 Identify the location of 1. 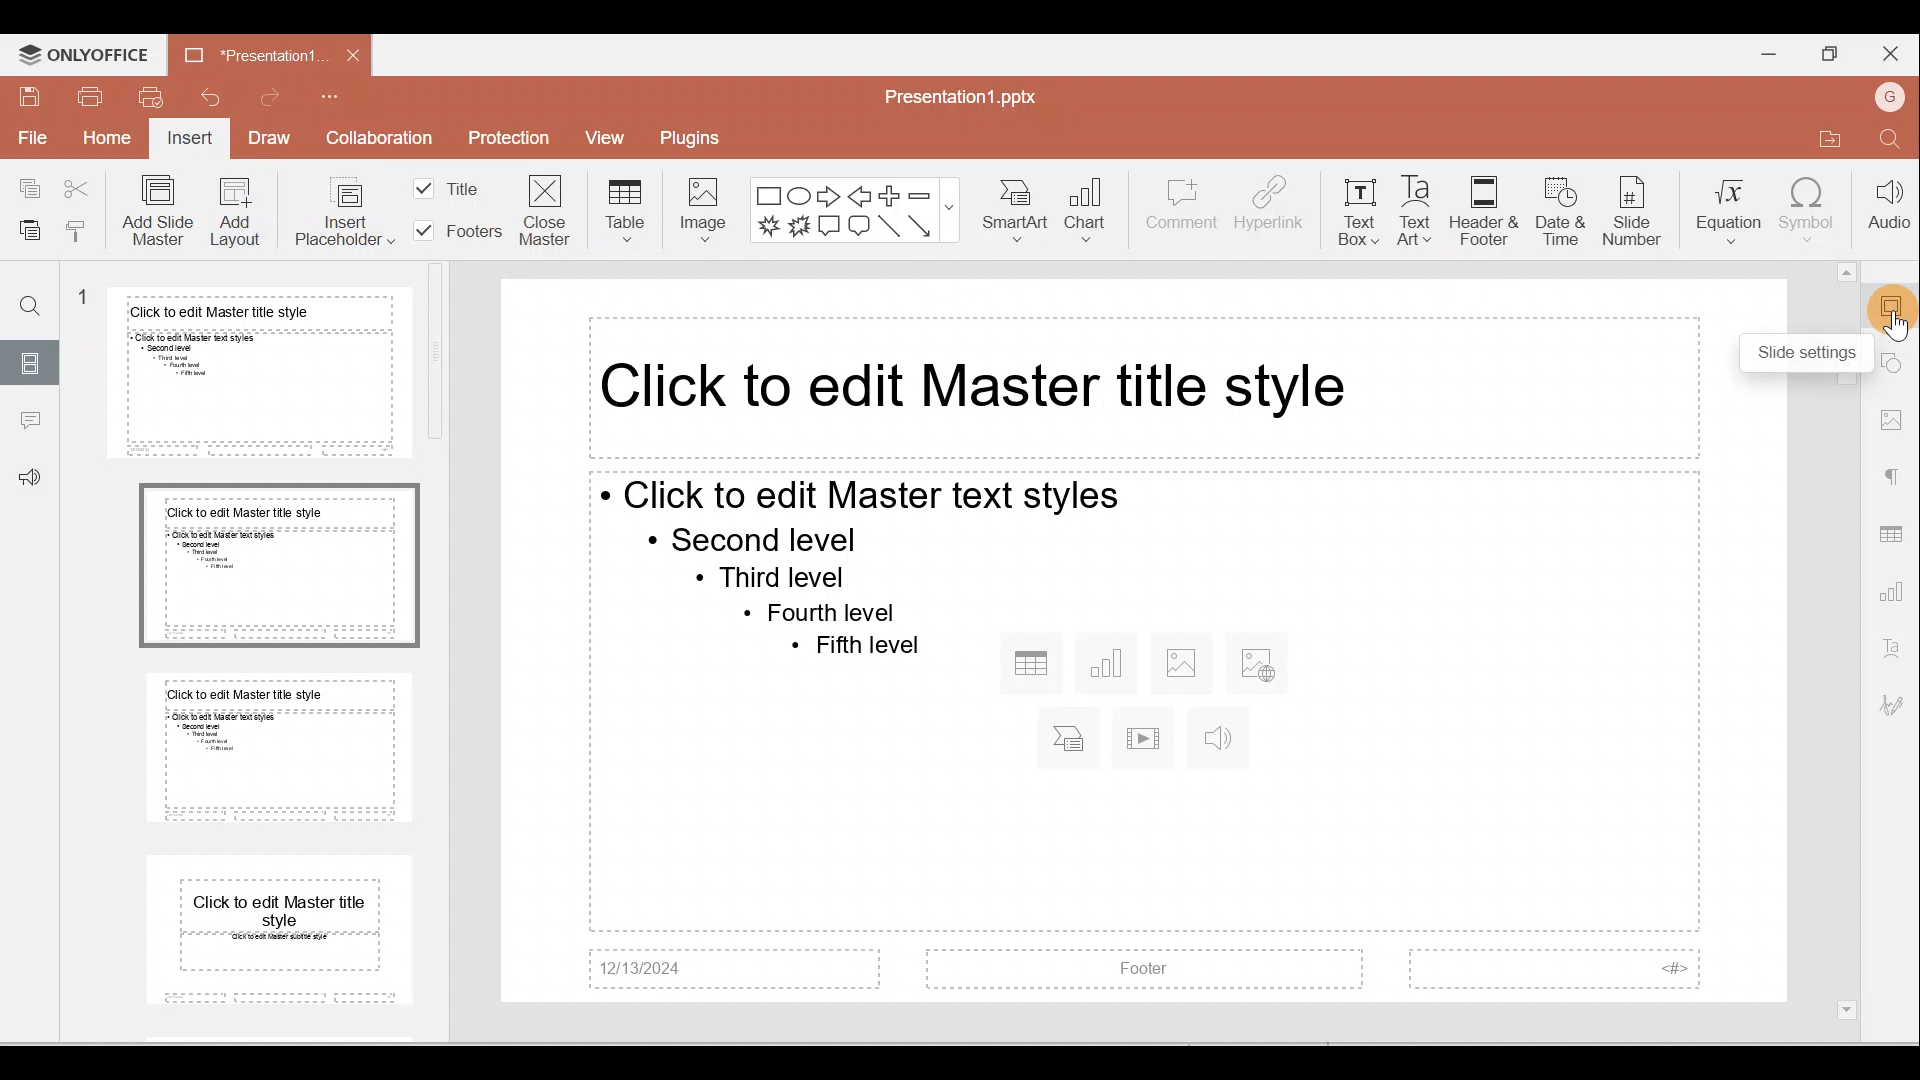
(77, 293).